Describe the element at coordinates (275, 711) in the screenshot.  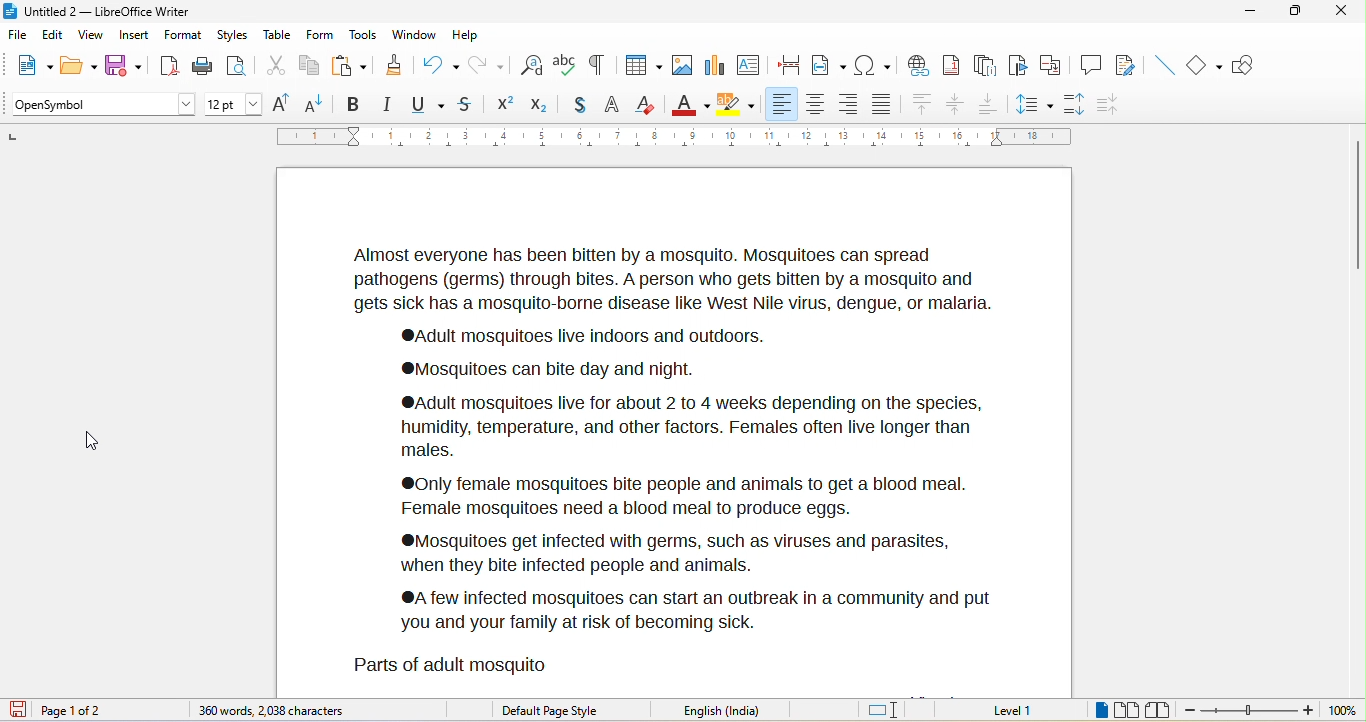
I see `360 words,2038 characters` at that location.